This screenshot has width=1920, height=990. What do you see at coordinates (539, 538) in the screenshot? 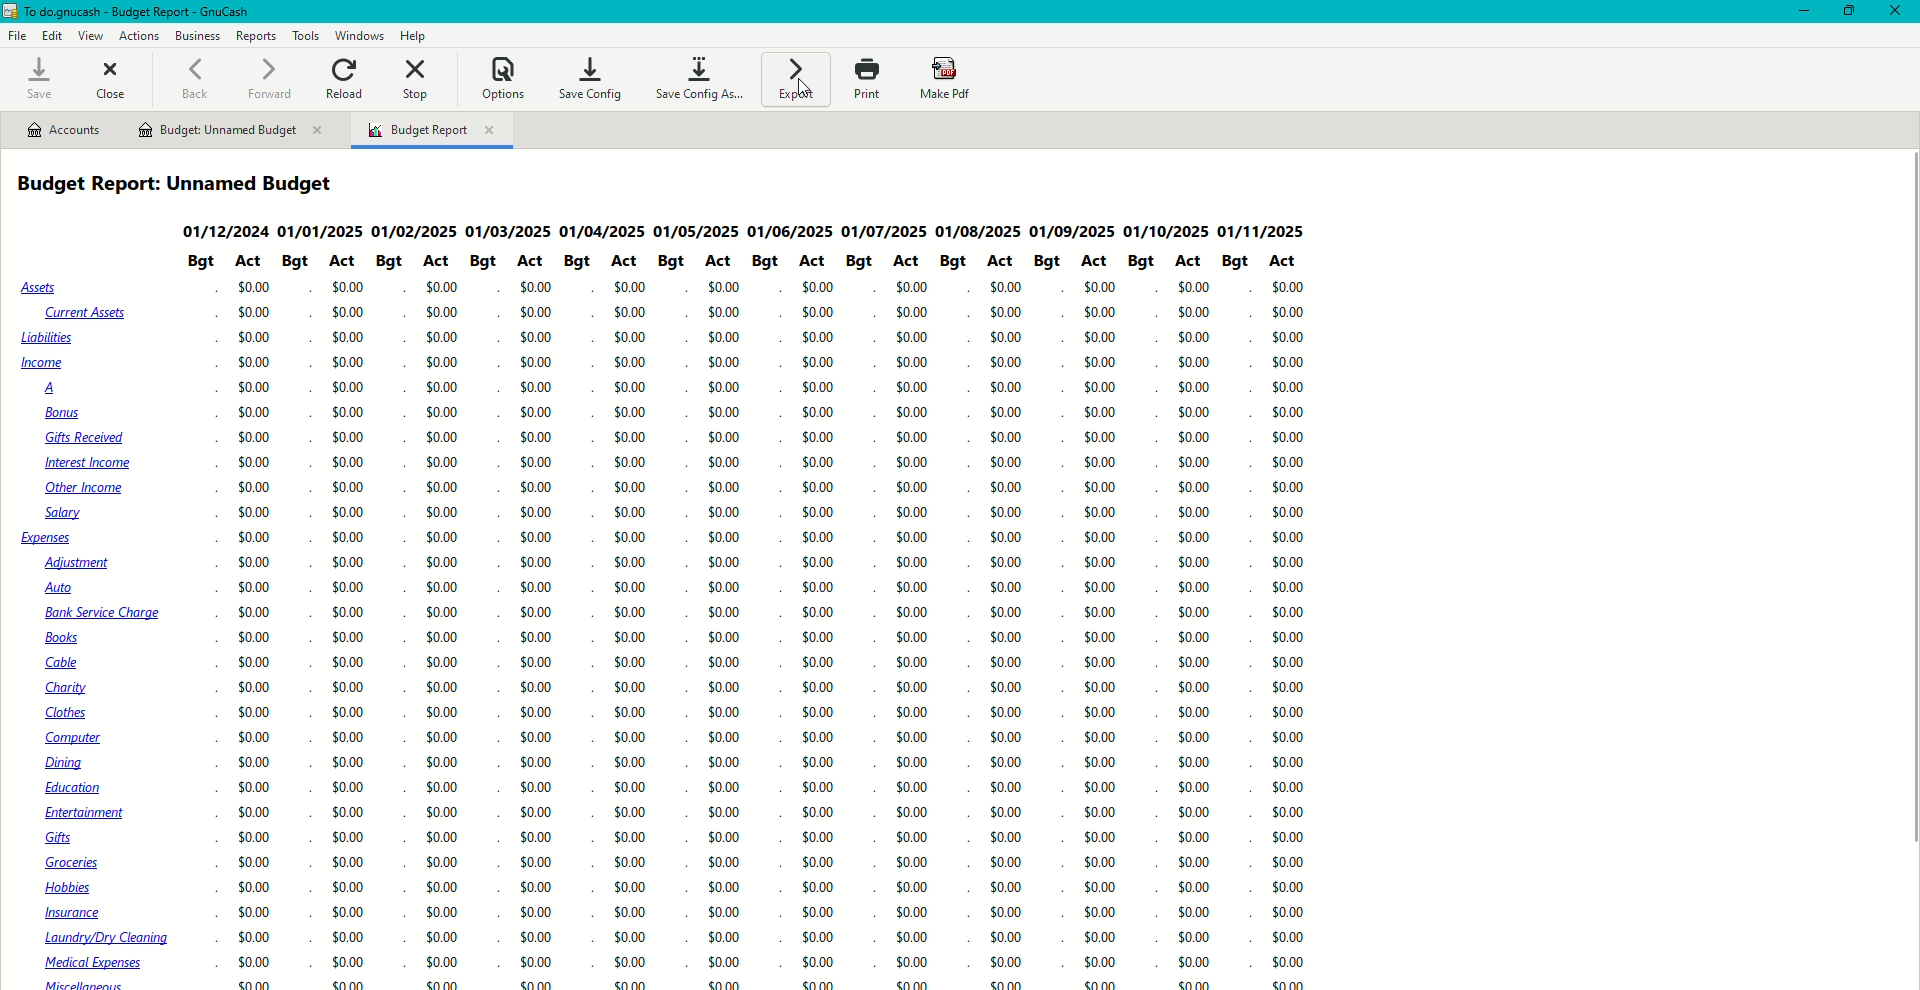
I see `$0.00` at bounding box center [539, 538].